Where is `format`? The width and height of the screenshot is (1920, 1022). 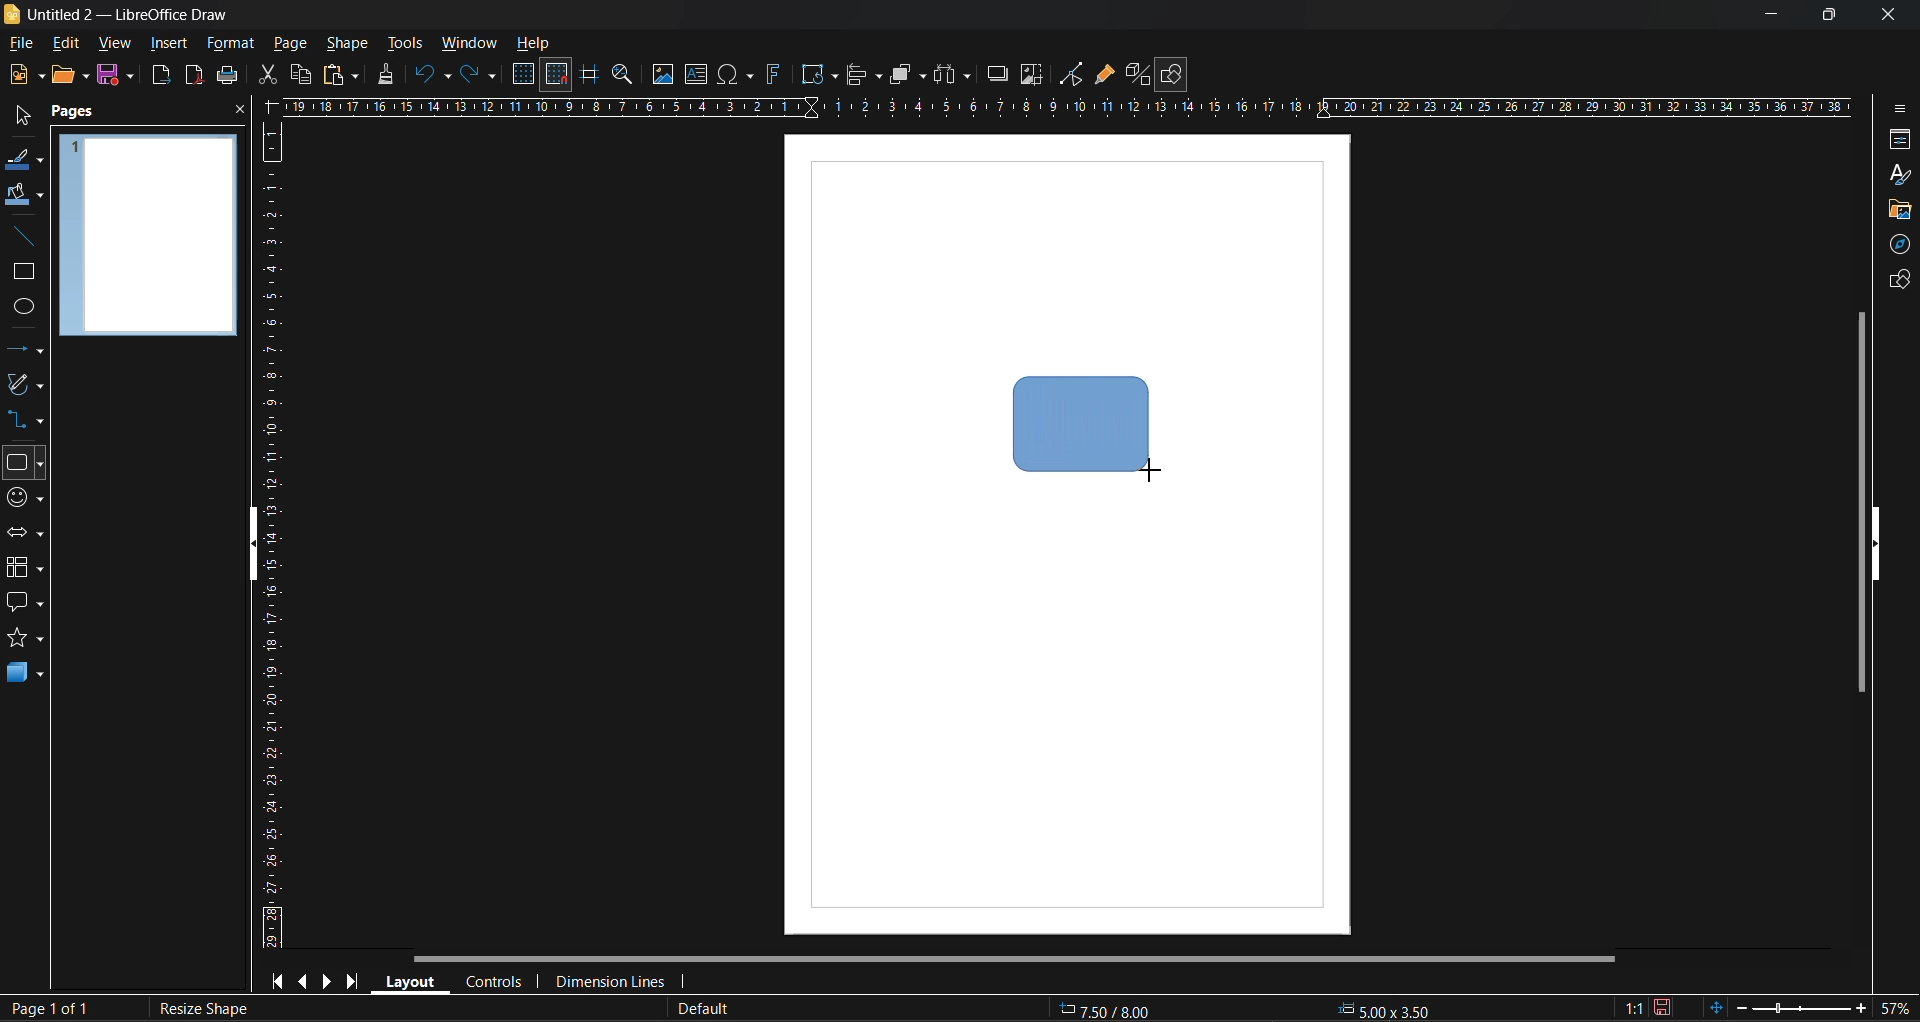 format is located at coordinates (229, 45).